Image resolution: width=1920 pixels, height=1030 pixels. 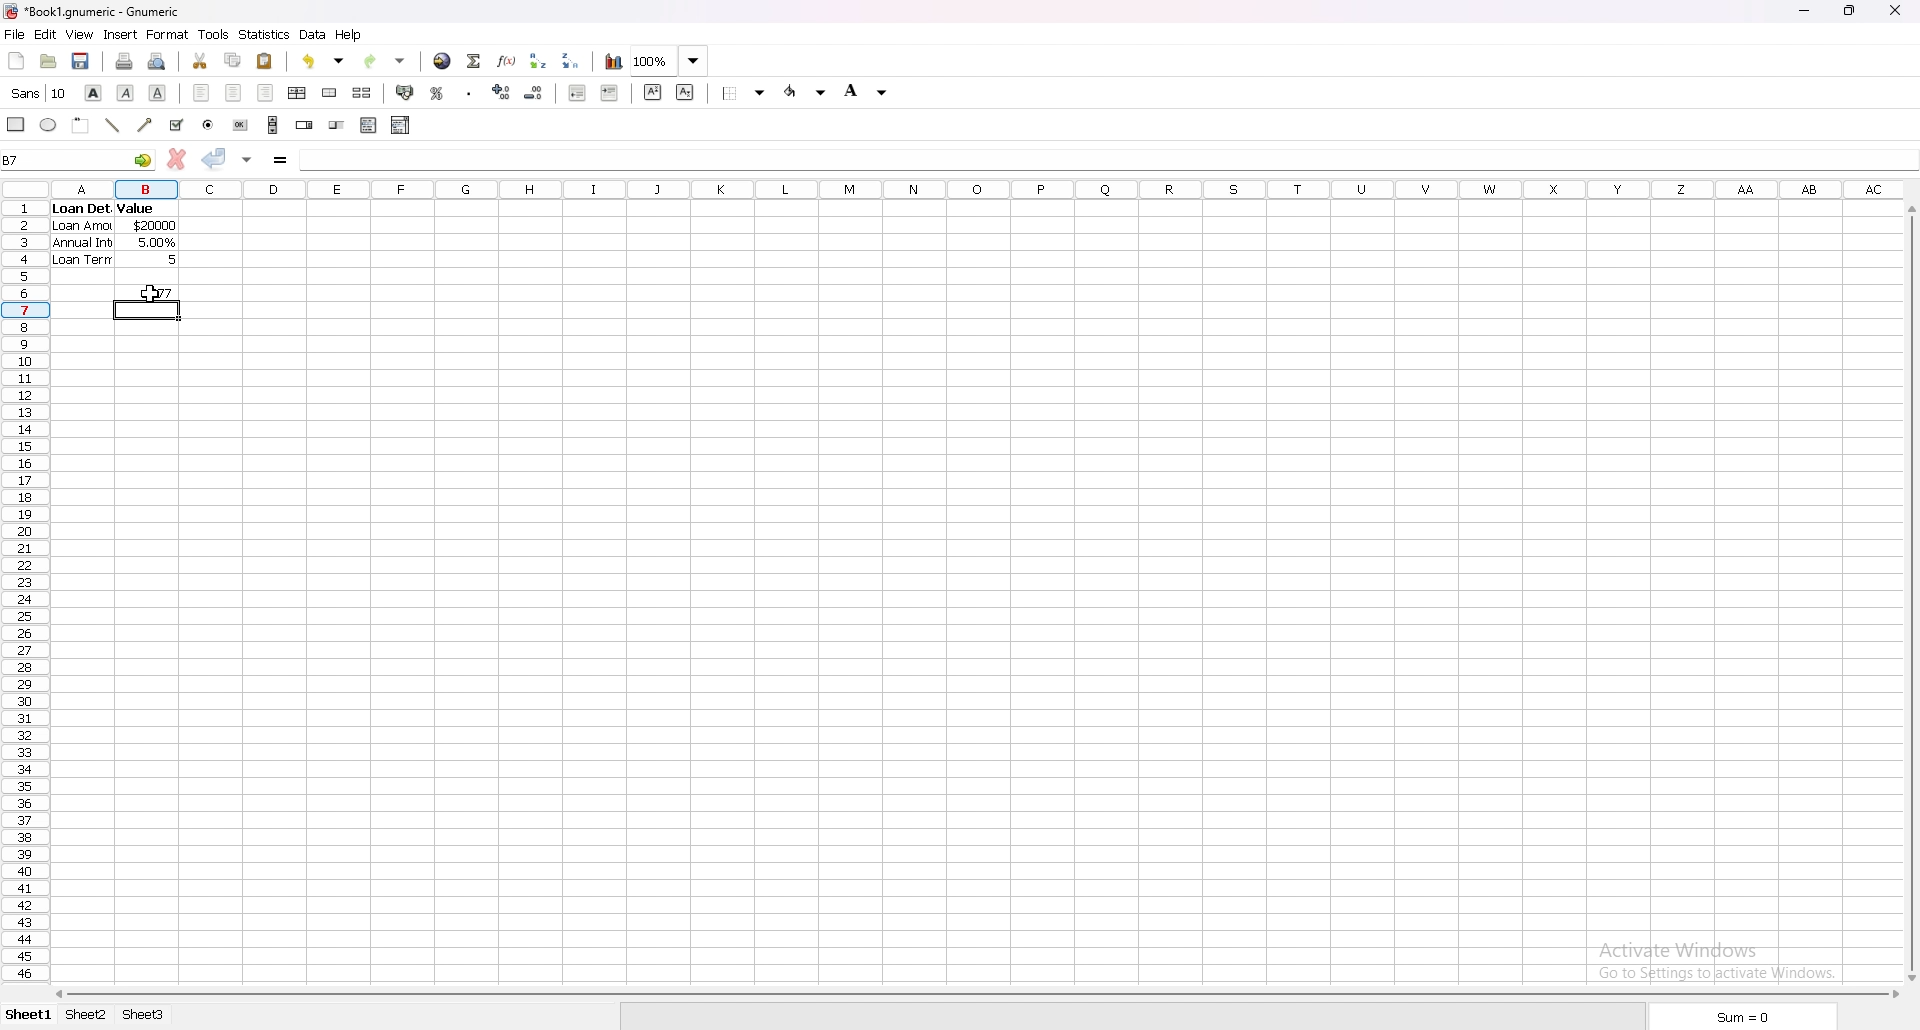 What do you see at coordinates (971, 190) in the screenshot?
I see `column` at bounding box center [971, 190].